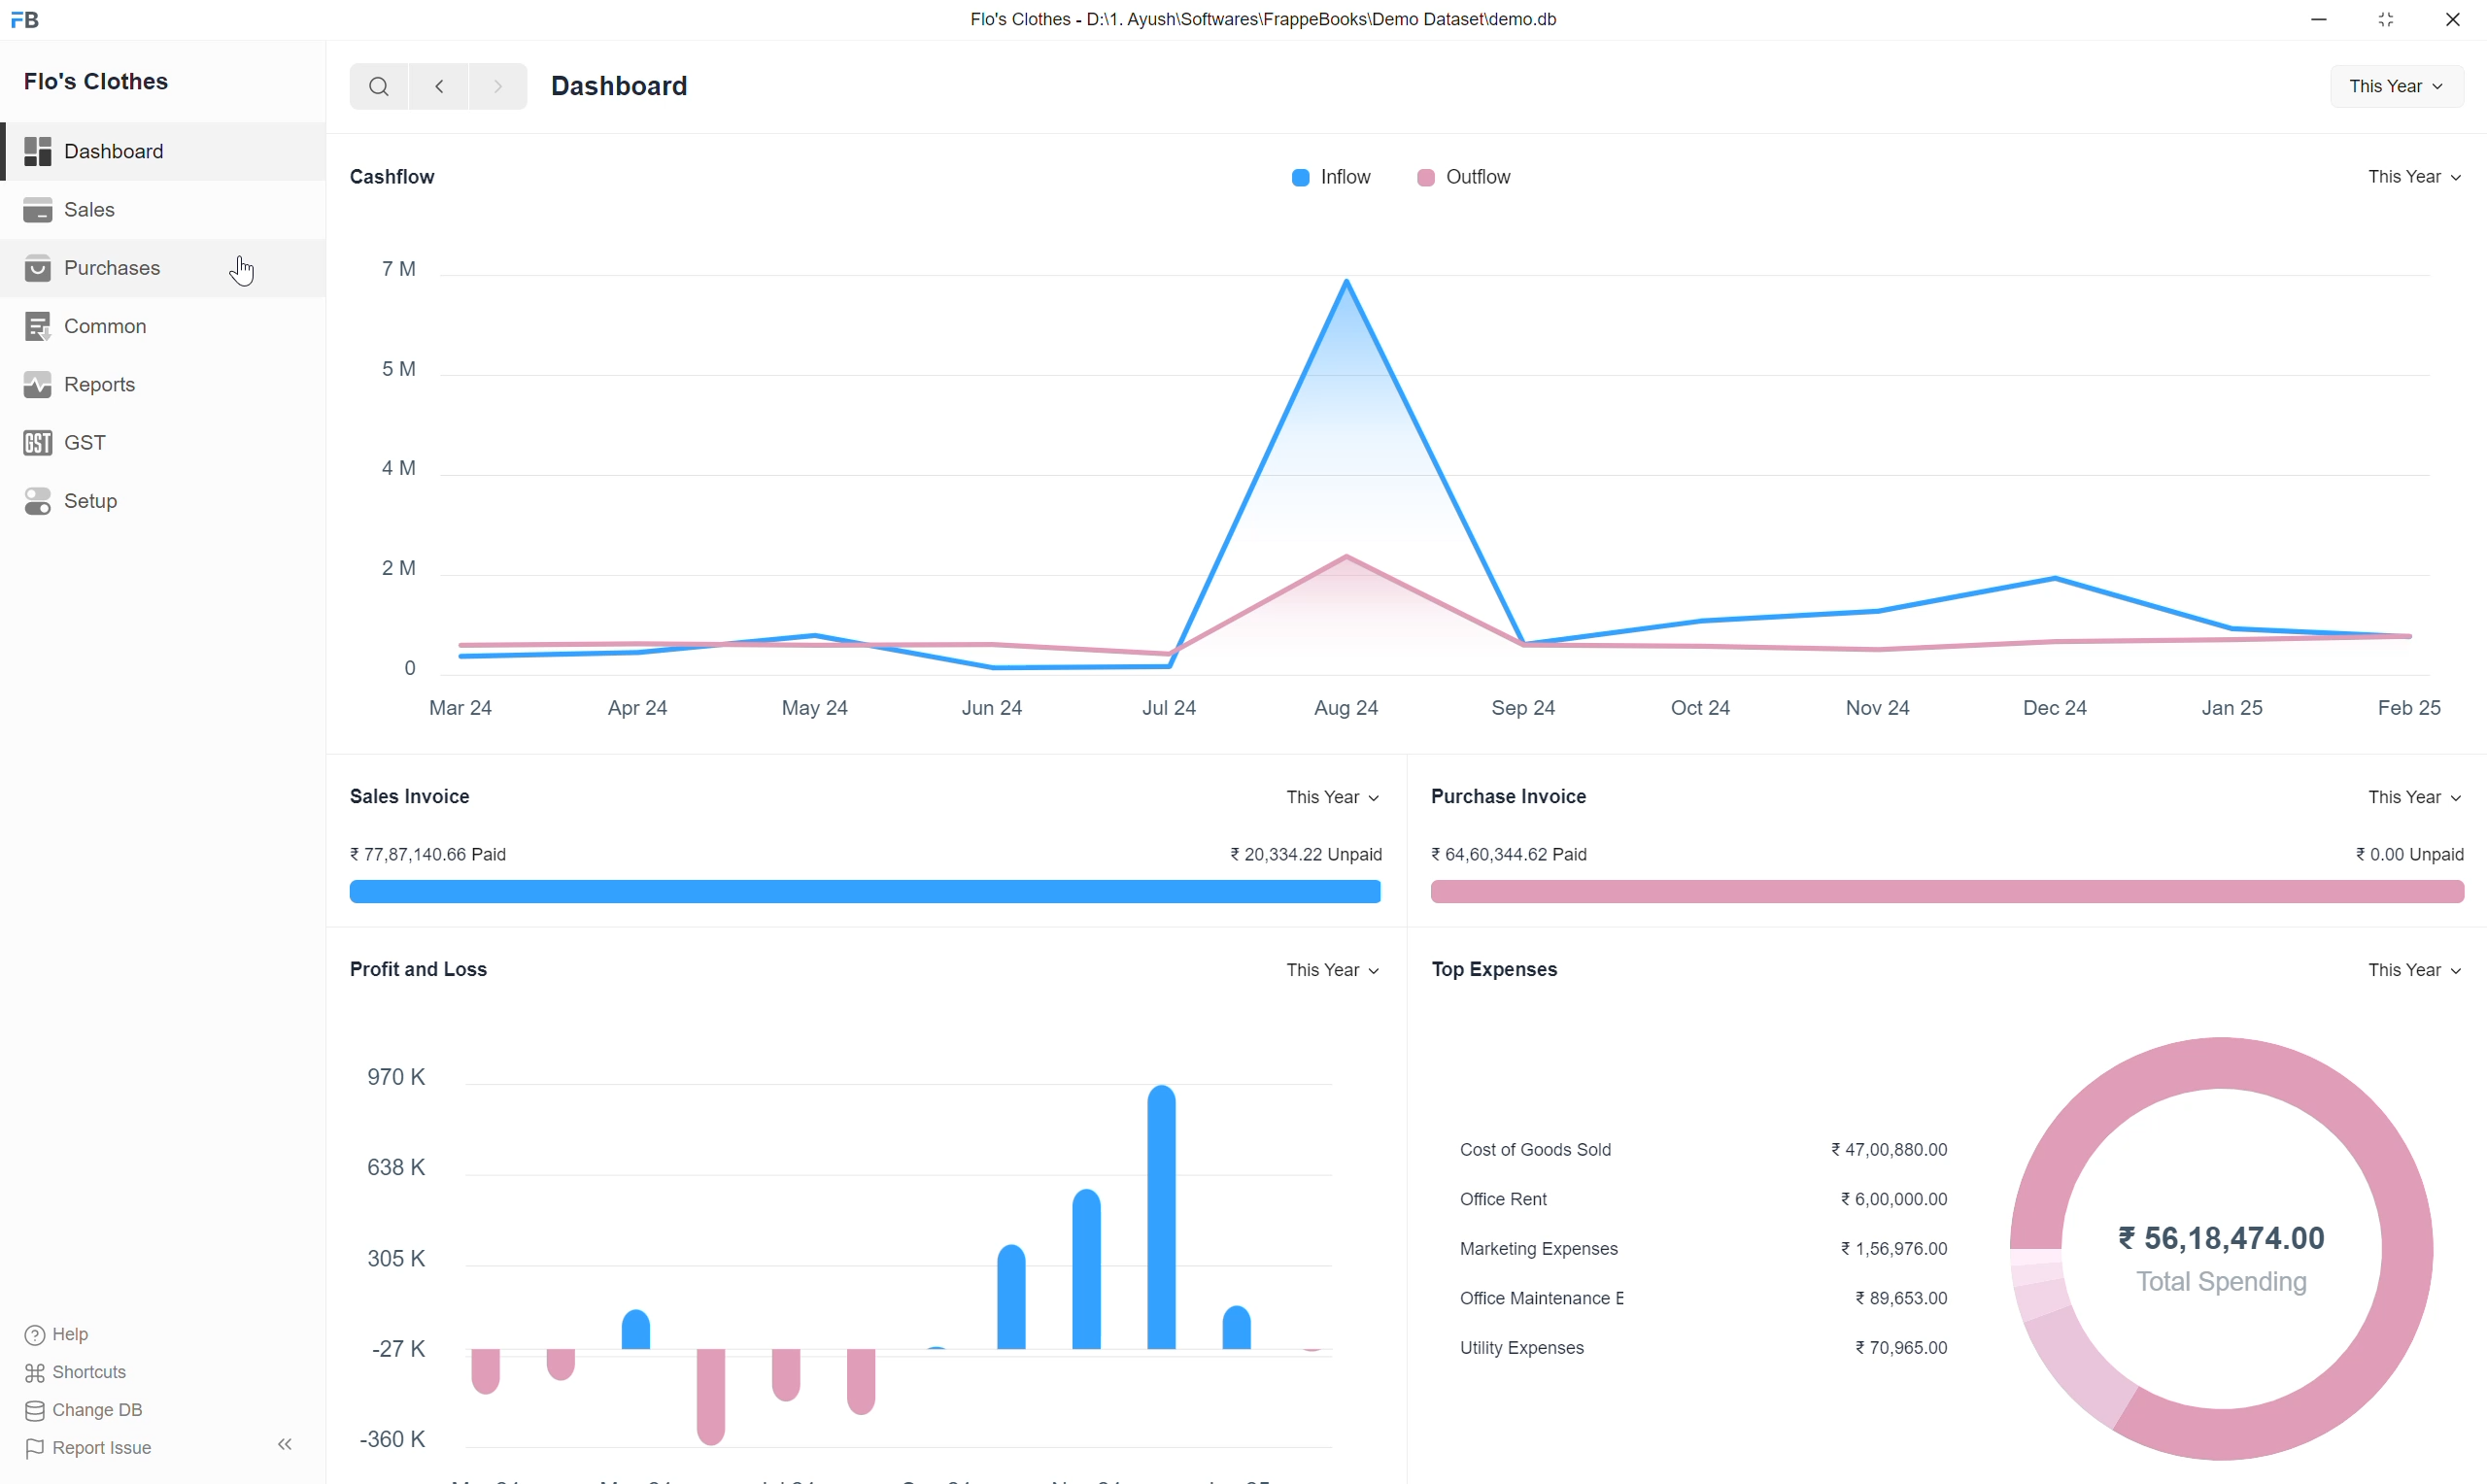  I want to click on Apr 24, so click(639, 708).